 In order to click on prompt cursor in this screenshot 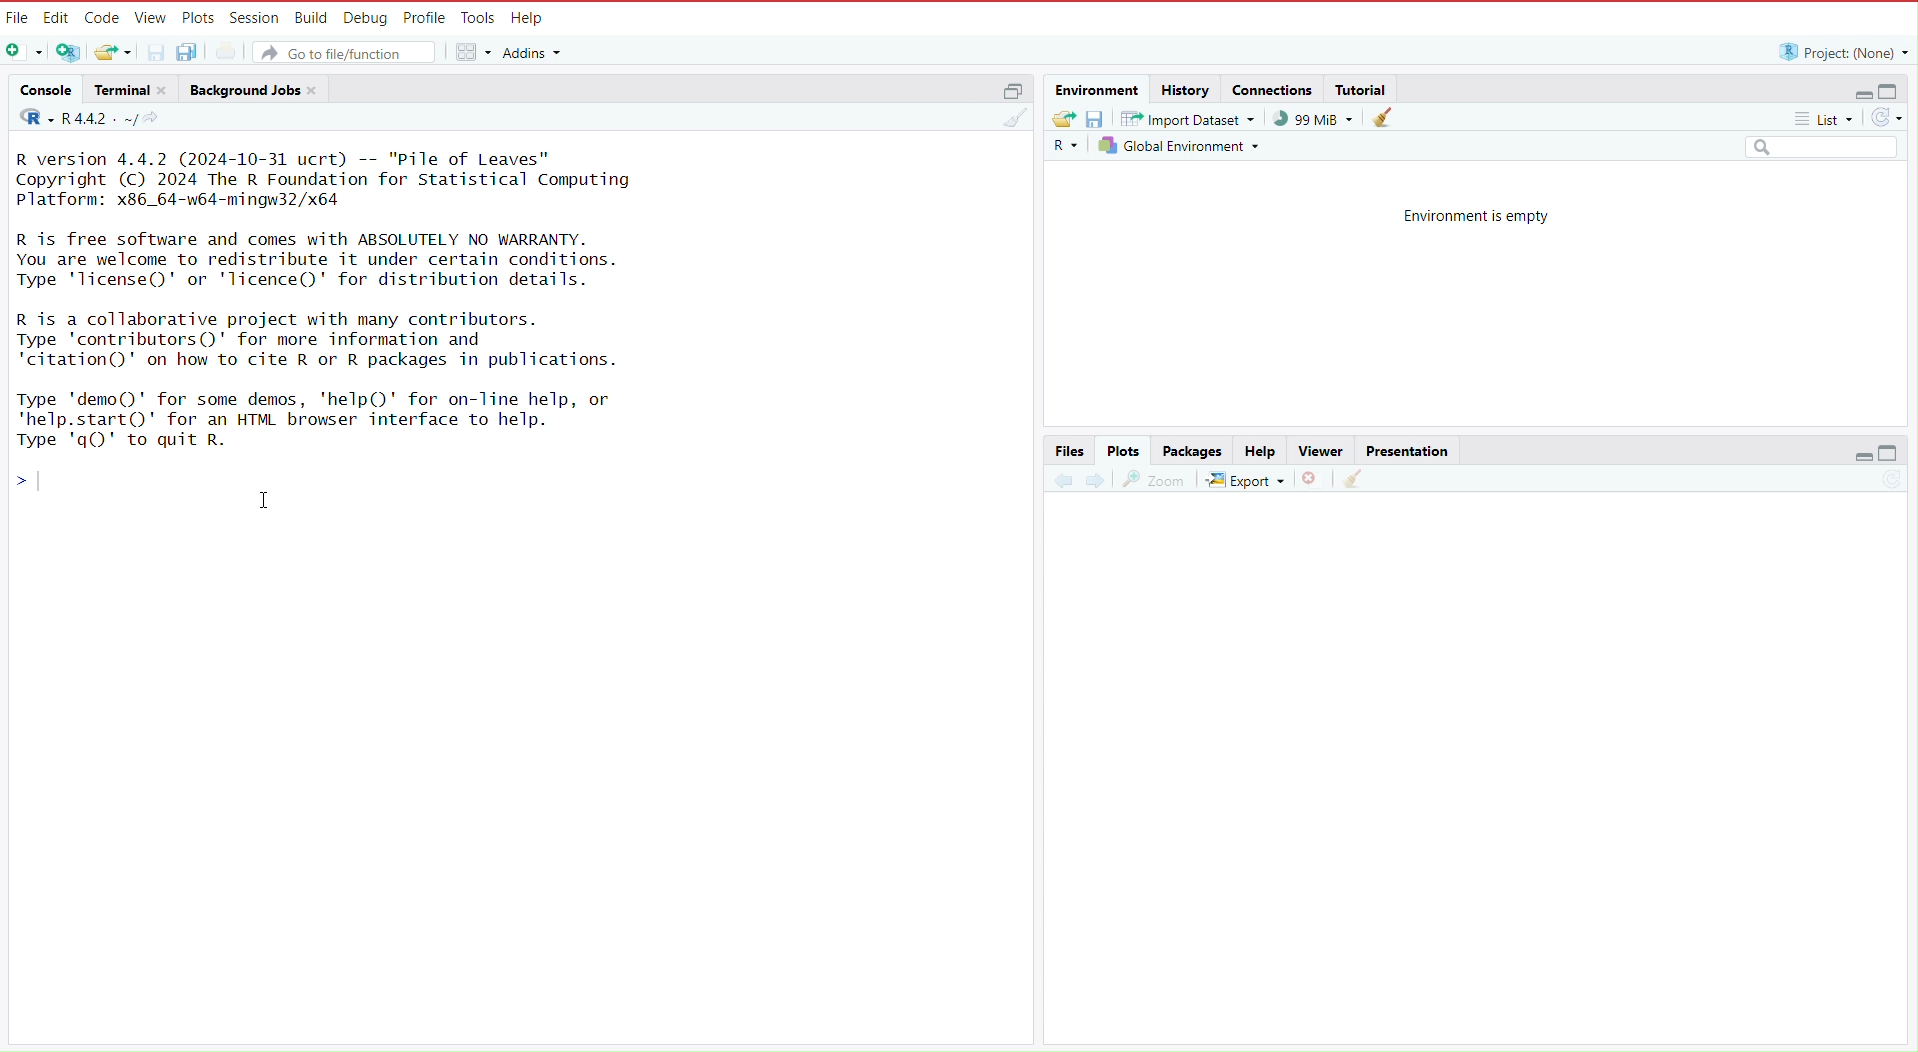, I will do `click(13, 479)`.